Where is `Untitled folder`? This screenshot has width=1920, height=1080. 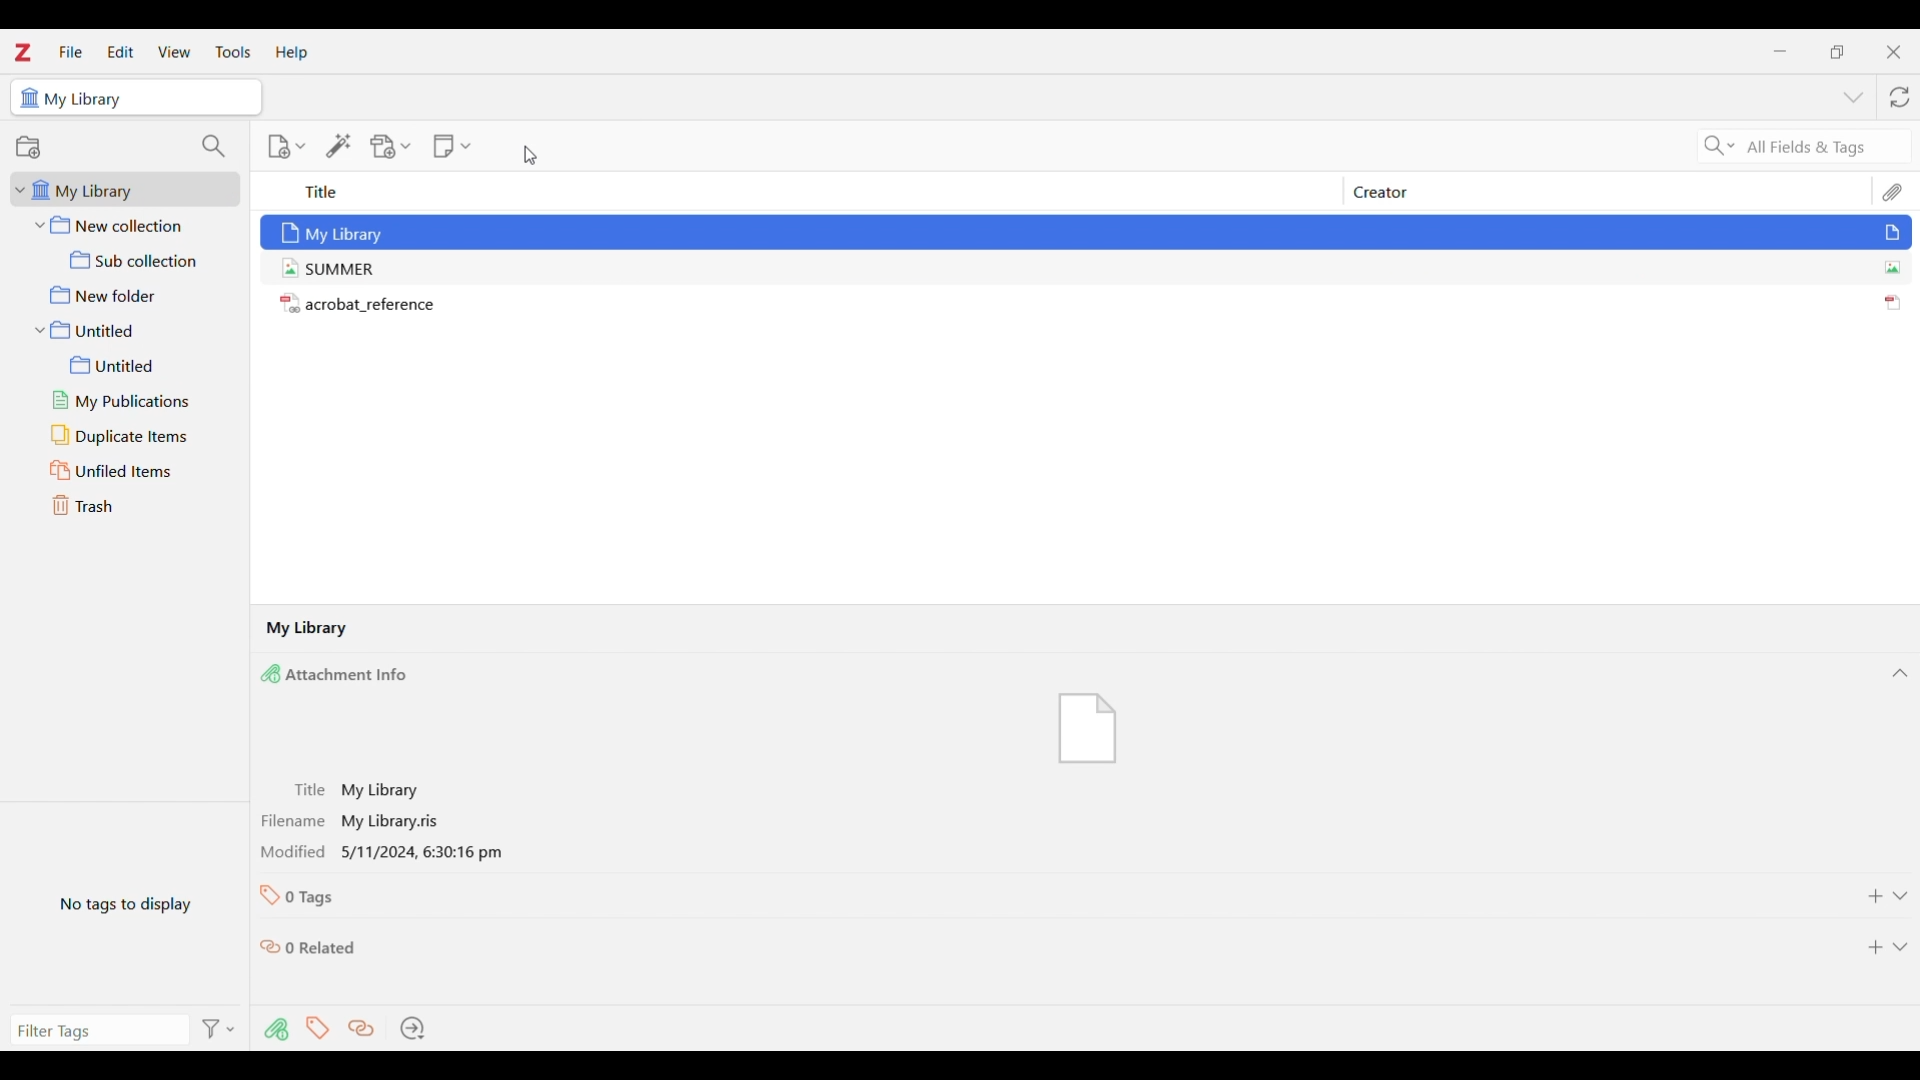 Untitled folder is located at coordinates (126, 329).